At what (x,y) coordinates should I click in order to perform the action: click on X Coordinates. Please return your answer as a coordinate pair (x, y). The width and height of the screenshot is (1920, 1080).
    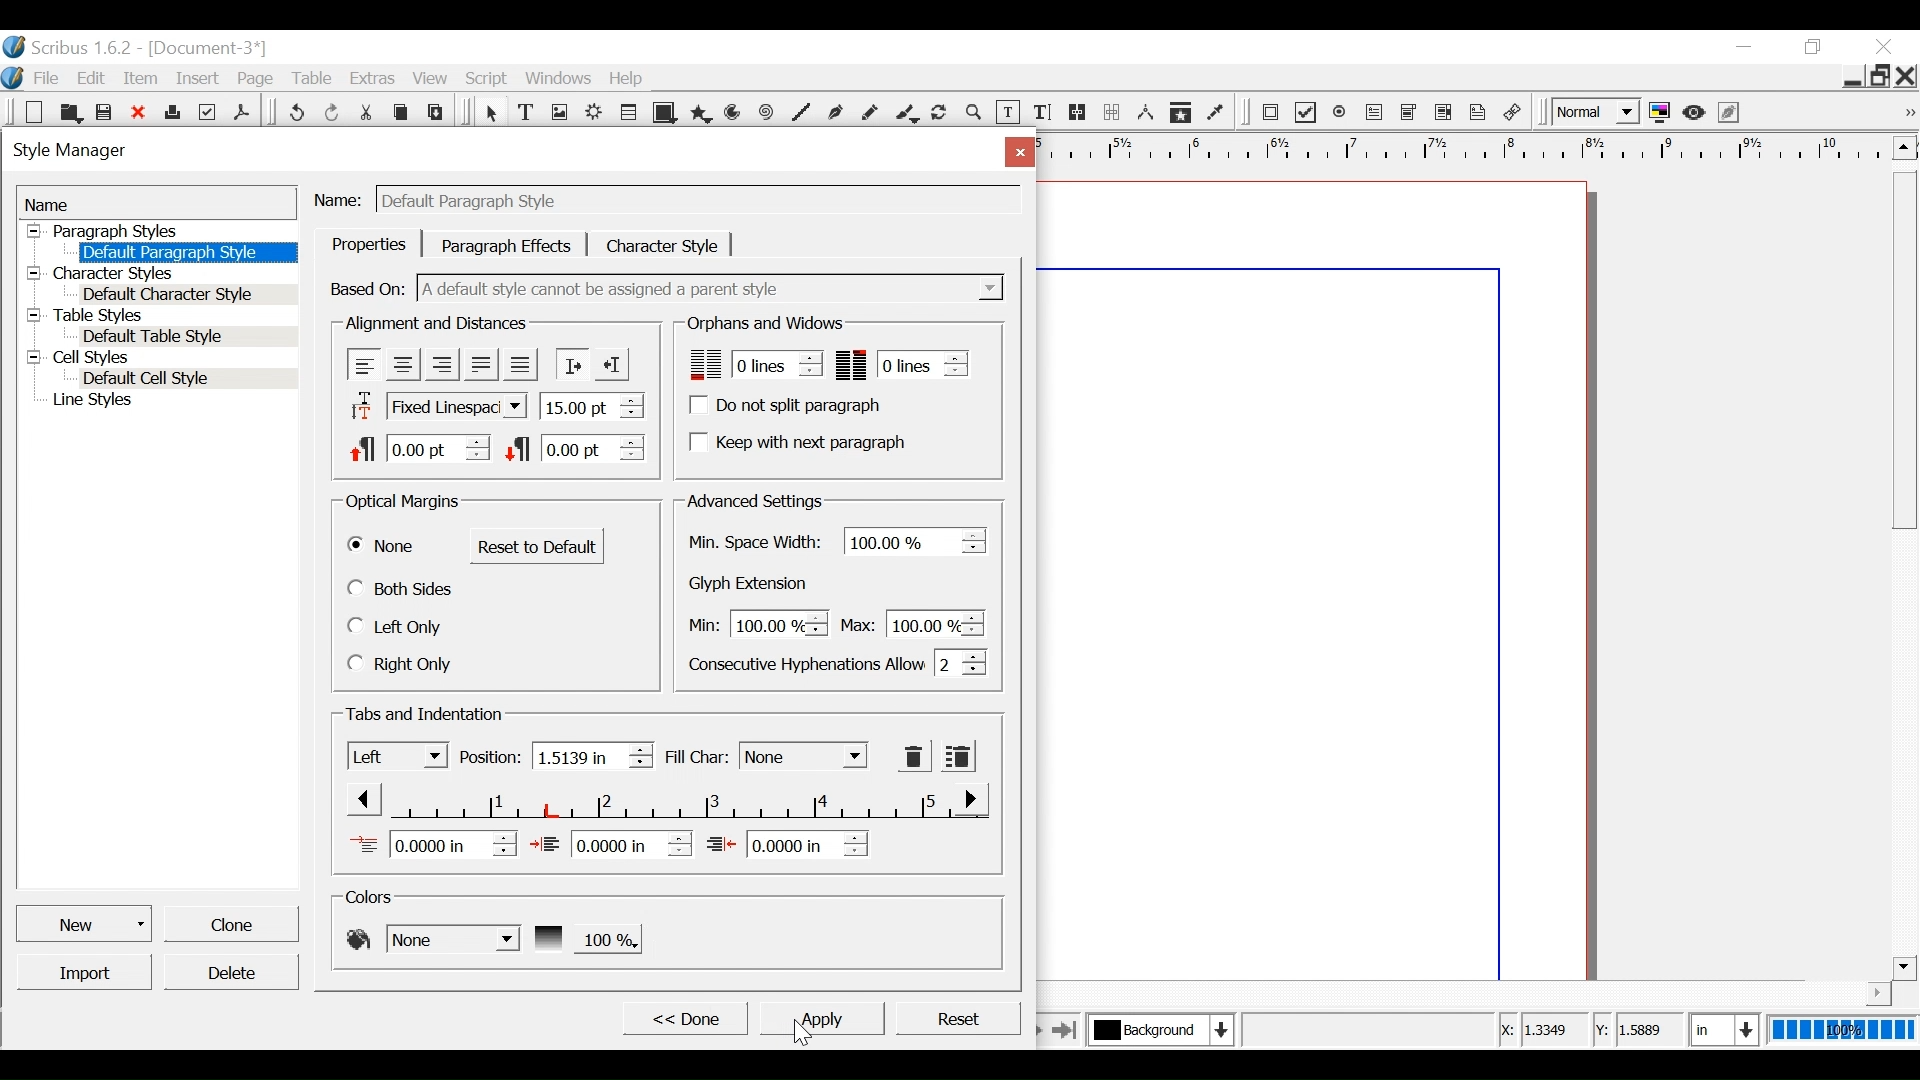
    Looking at the image, I should click on (1541, 1031).